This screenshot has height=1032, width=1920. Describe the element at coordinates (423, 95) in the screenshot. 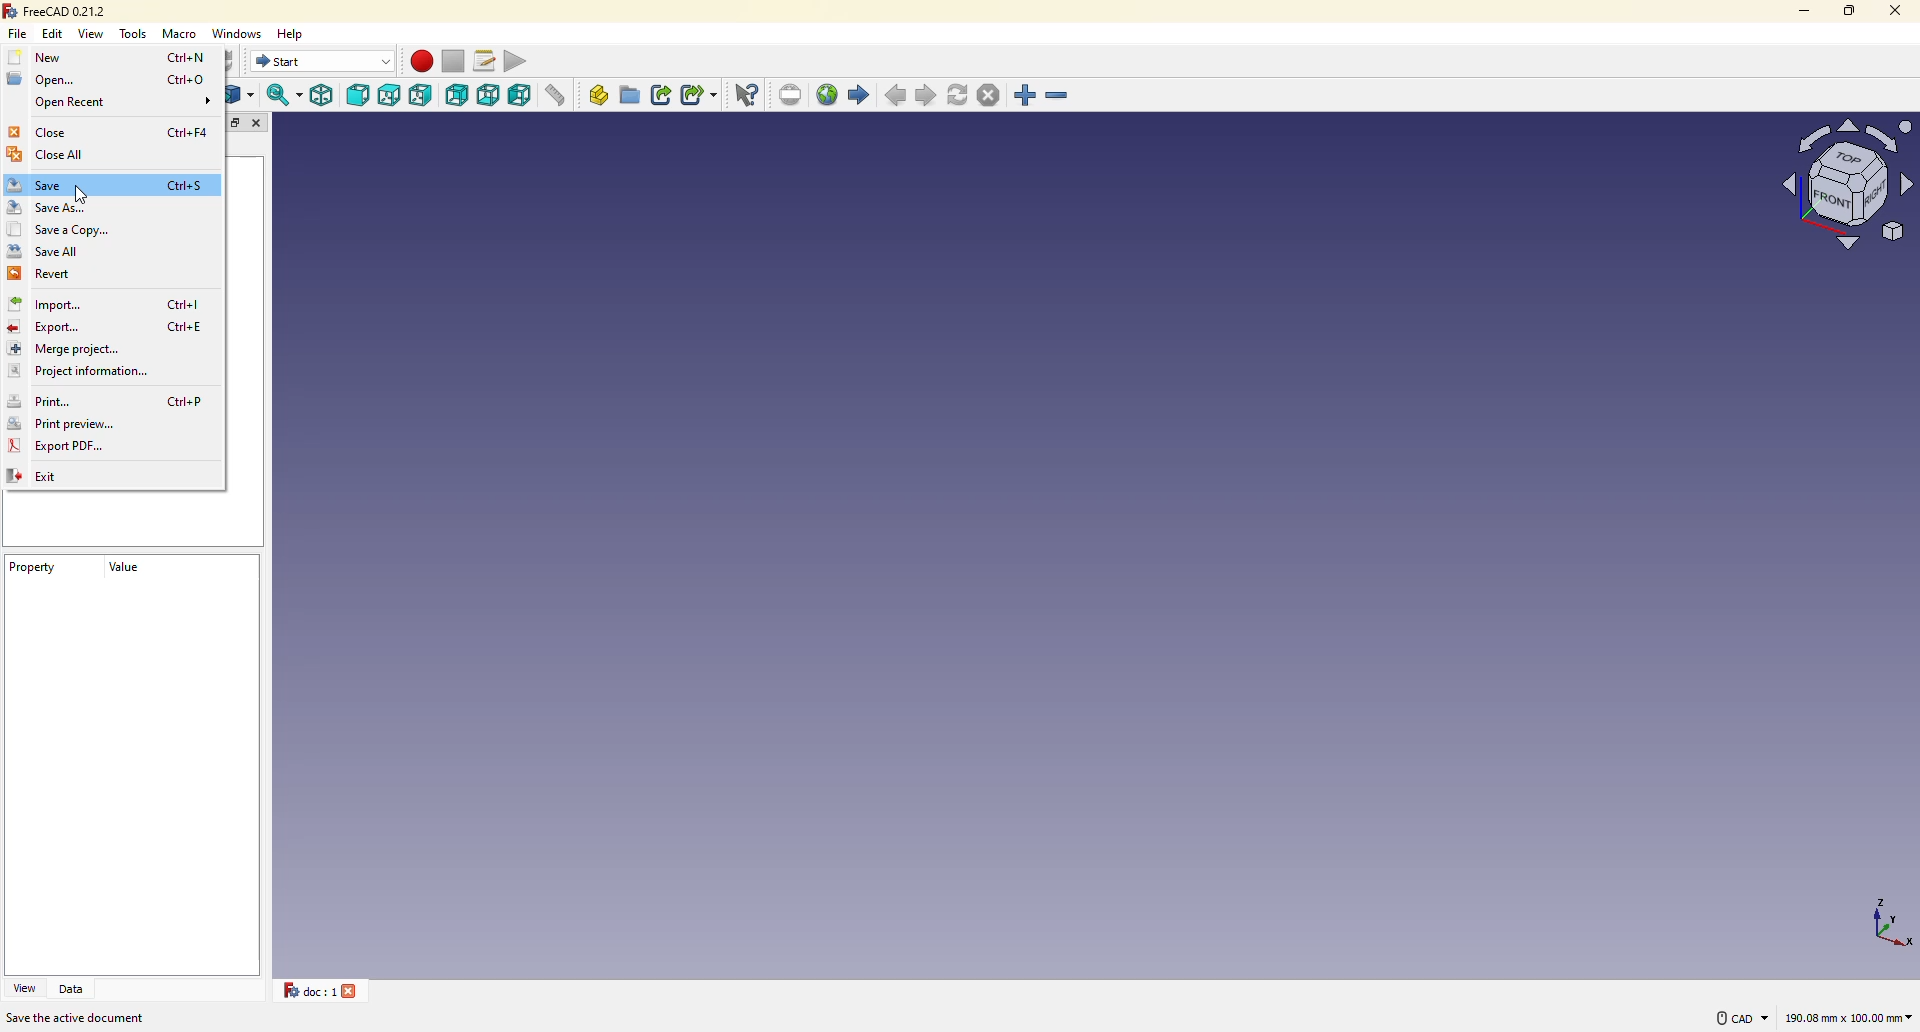

I see `right` at that location.